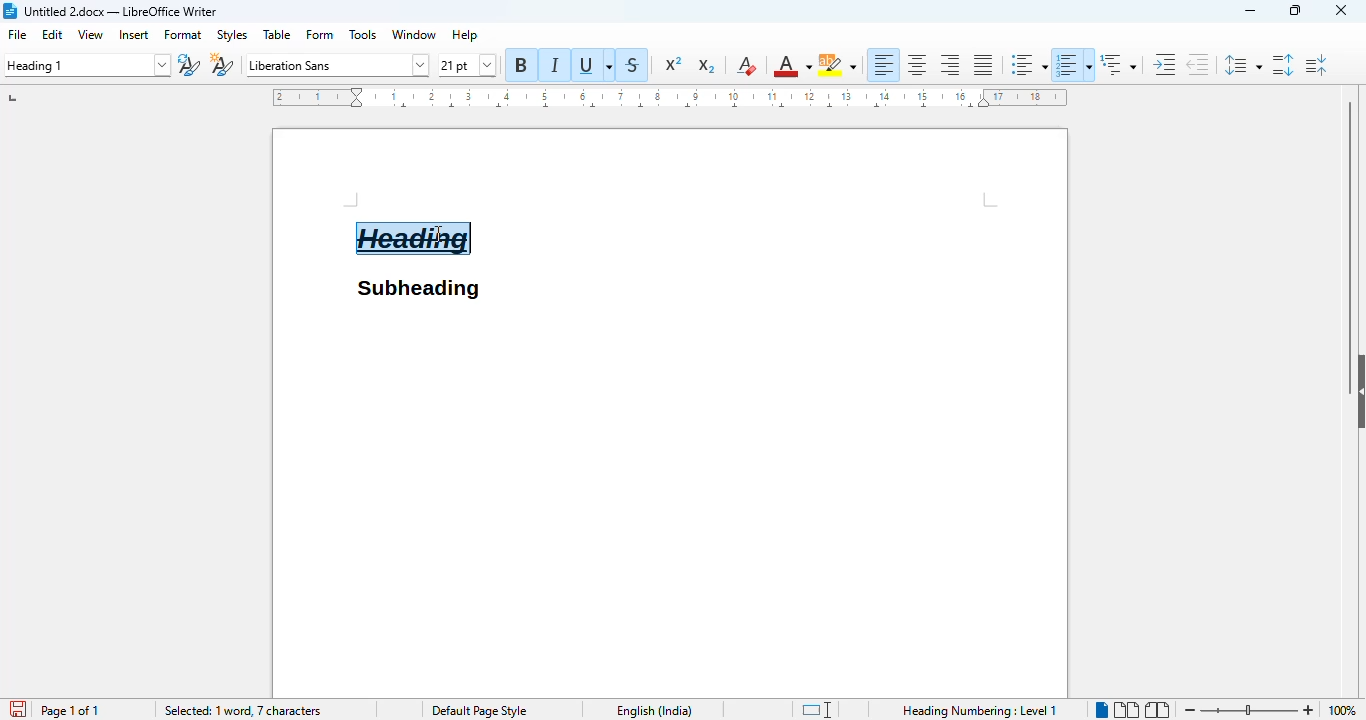 This screenshot has height=720, width=1366. Describe the element at coordinates (364, 34) in the screenshot. I see `tools` at that location.